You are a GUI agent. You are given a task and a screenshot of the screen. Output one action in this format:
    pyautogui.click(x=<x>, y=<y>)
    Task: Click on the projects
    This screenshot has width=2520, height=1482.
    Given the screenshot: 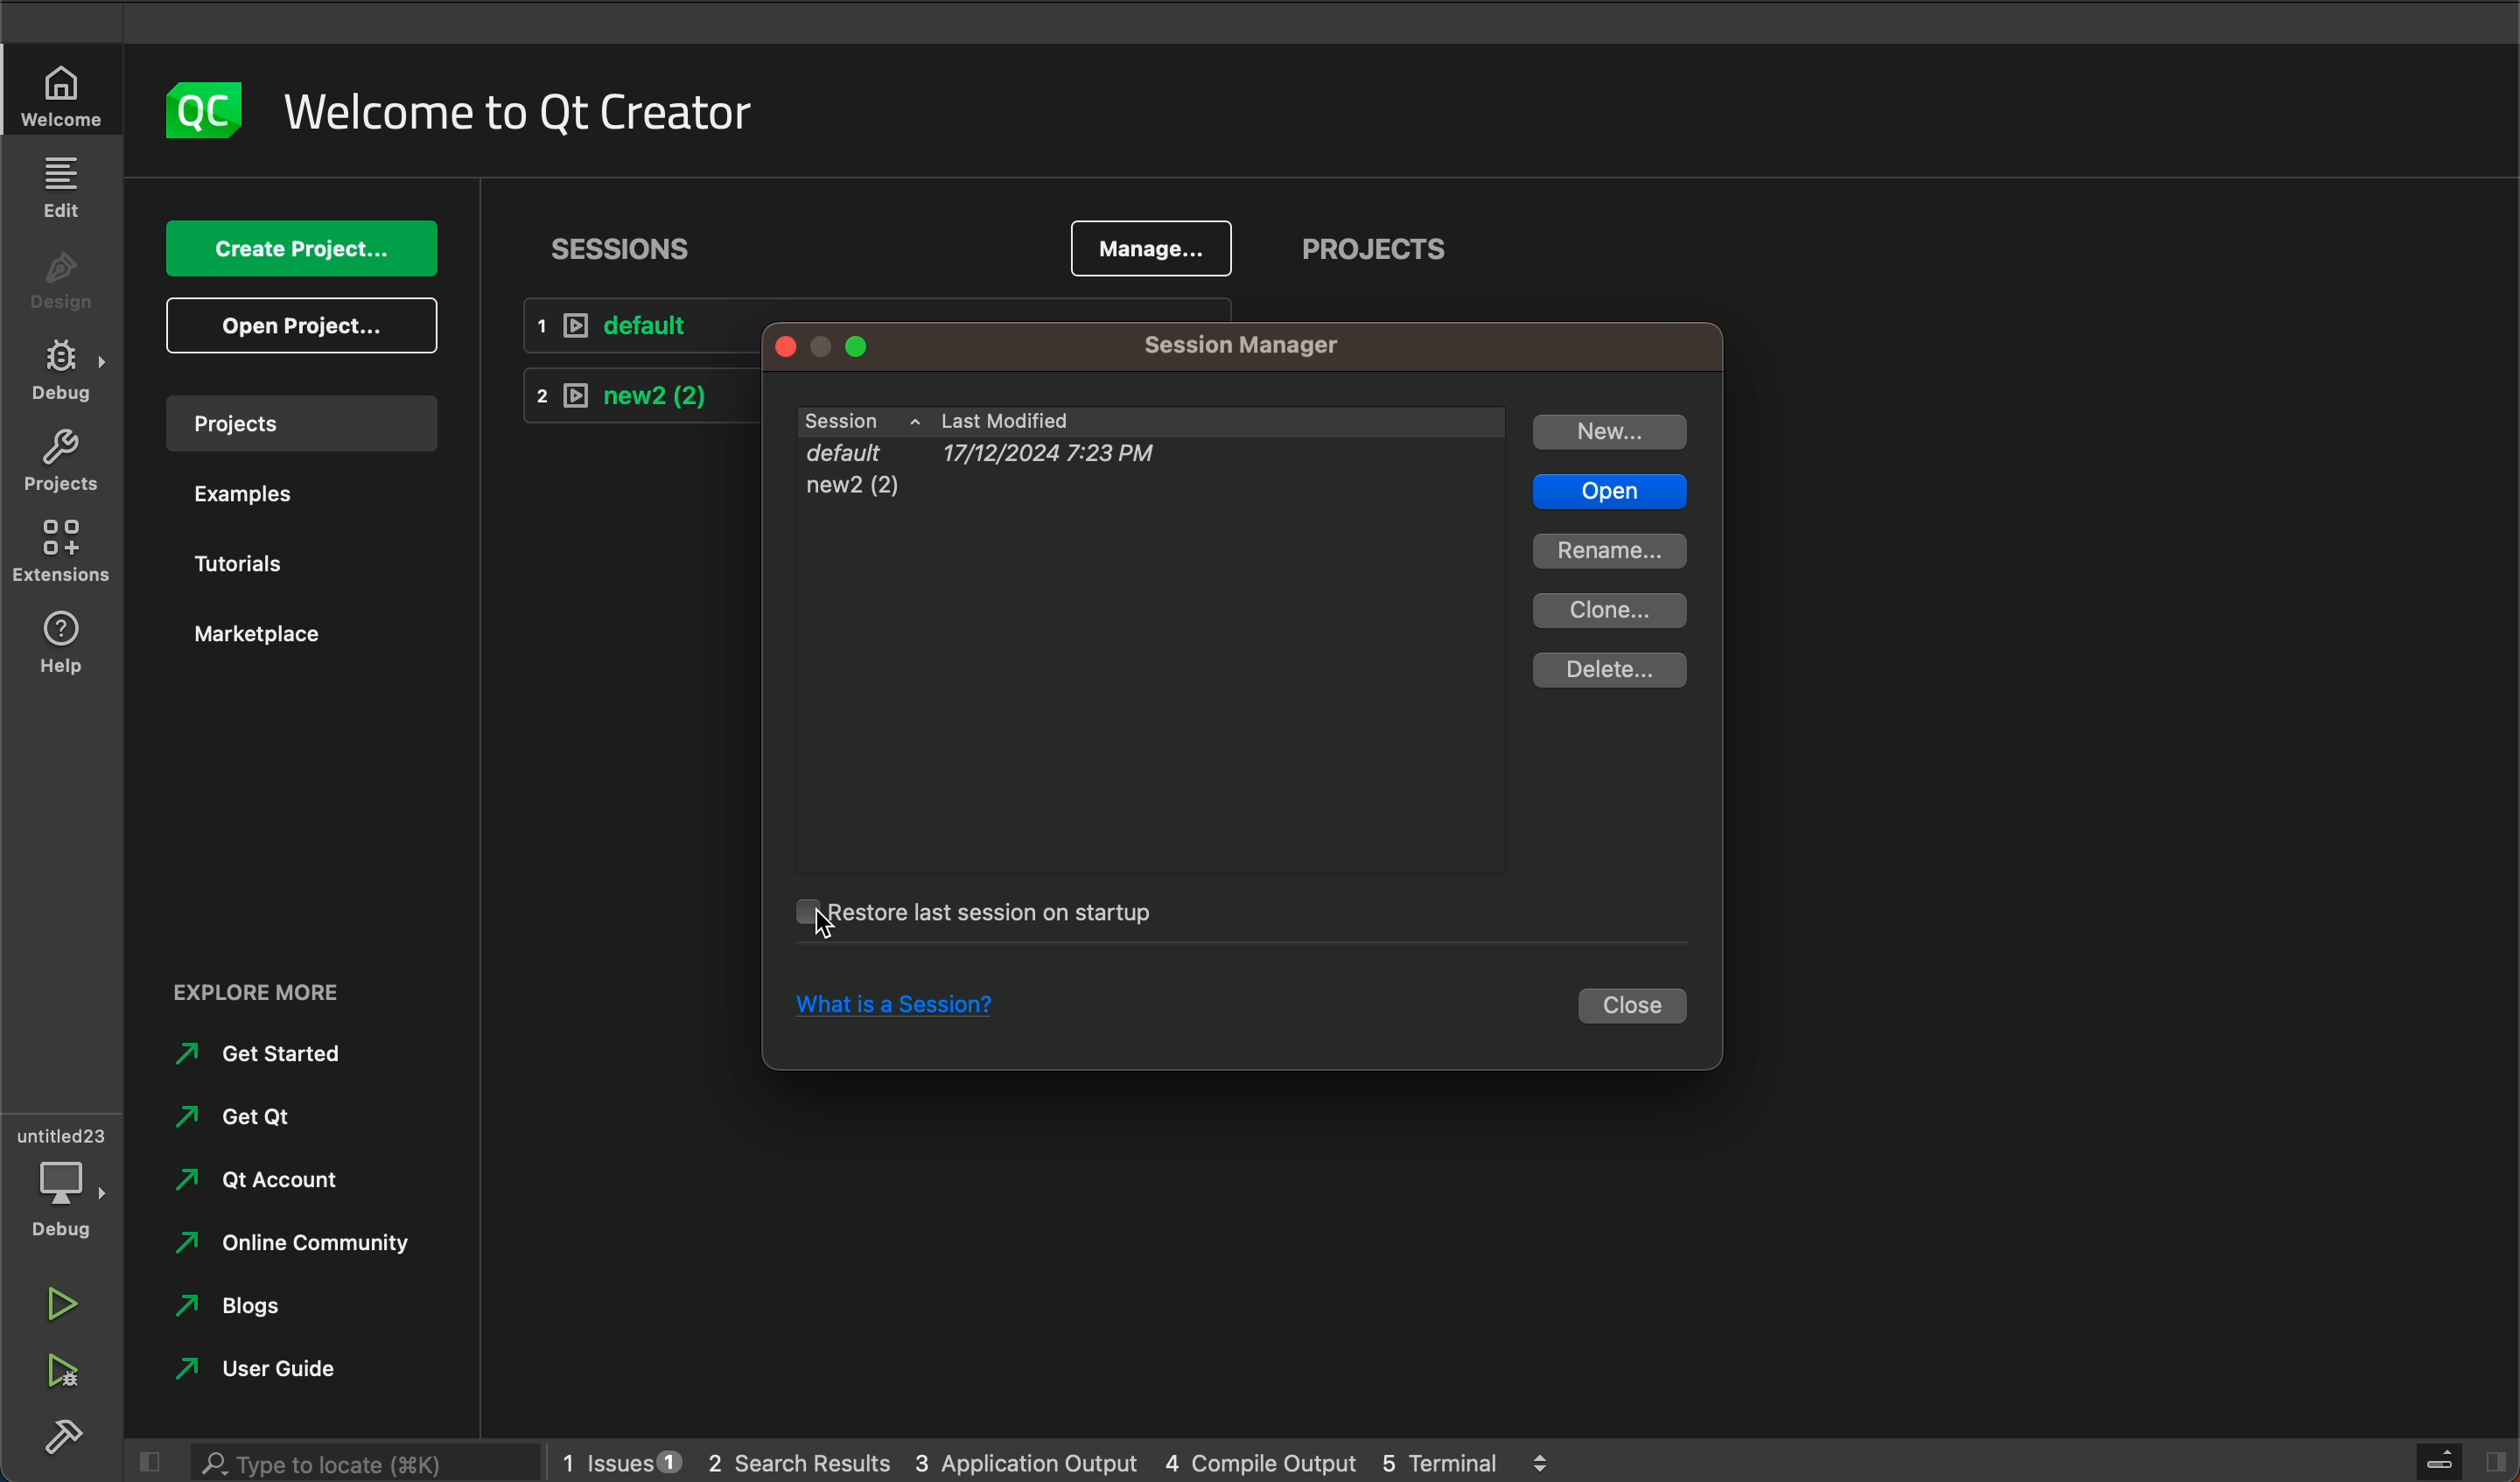 What is the action you would take?
    pyautogui.click(x=1385, y=249)
    